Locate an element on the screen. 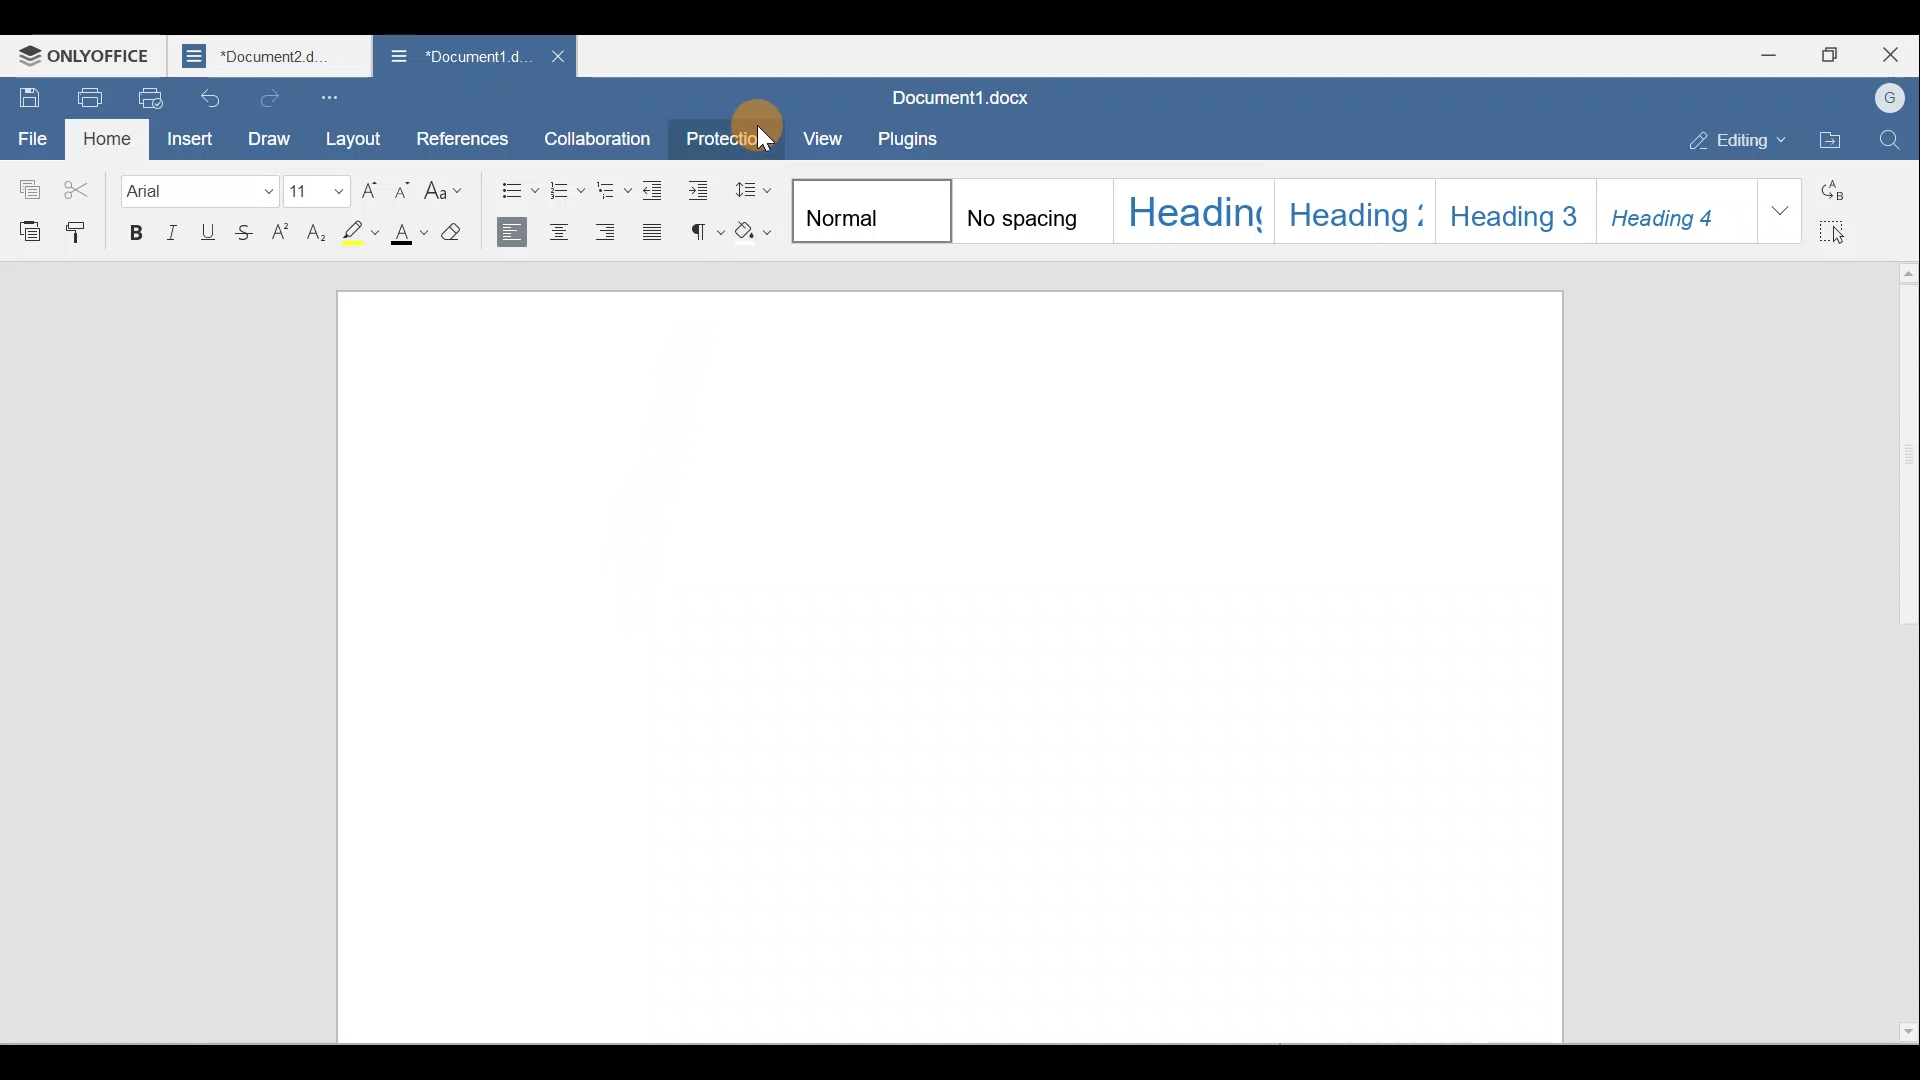  Bold is located at coordinates (134, 232).